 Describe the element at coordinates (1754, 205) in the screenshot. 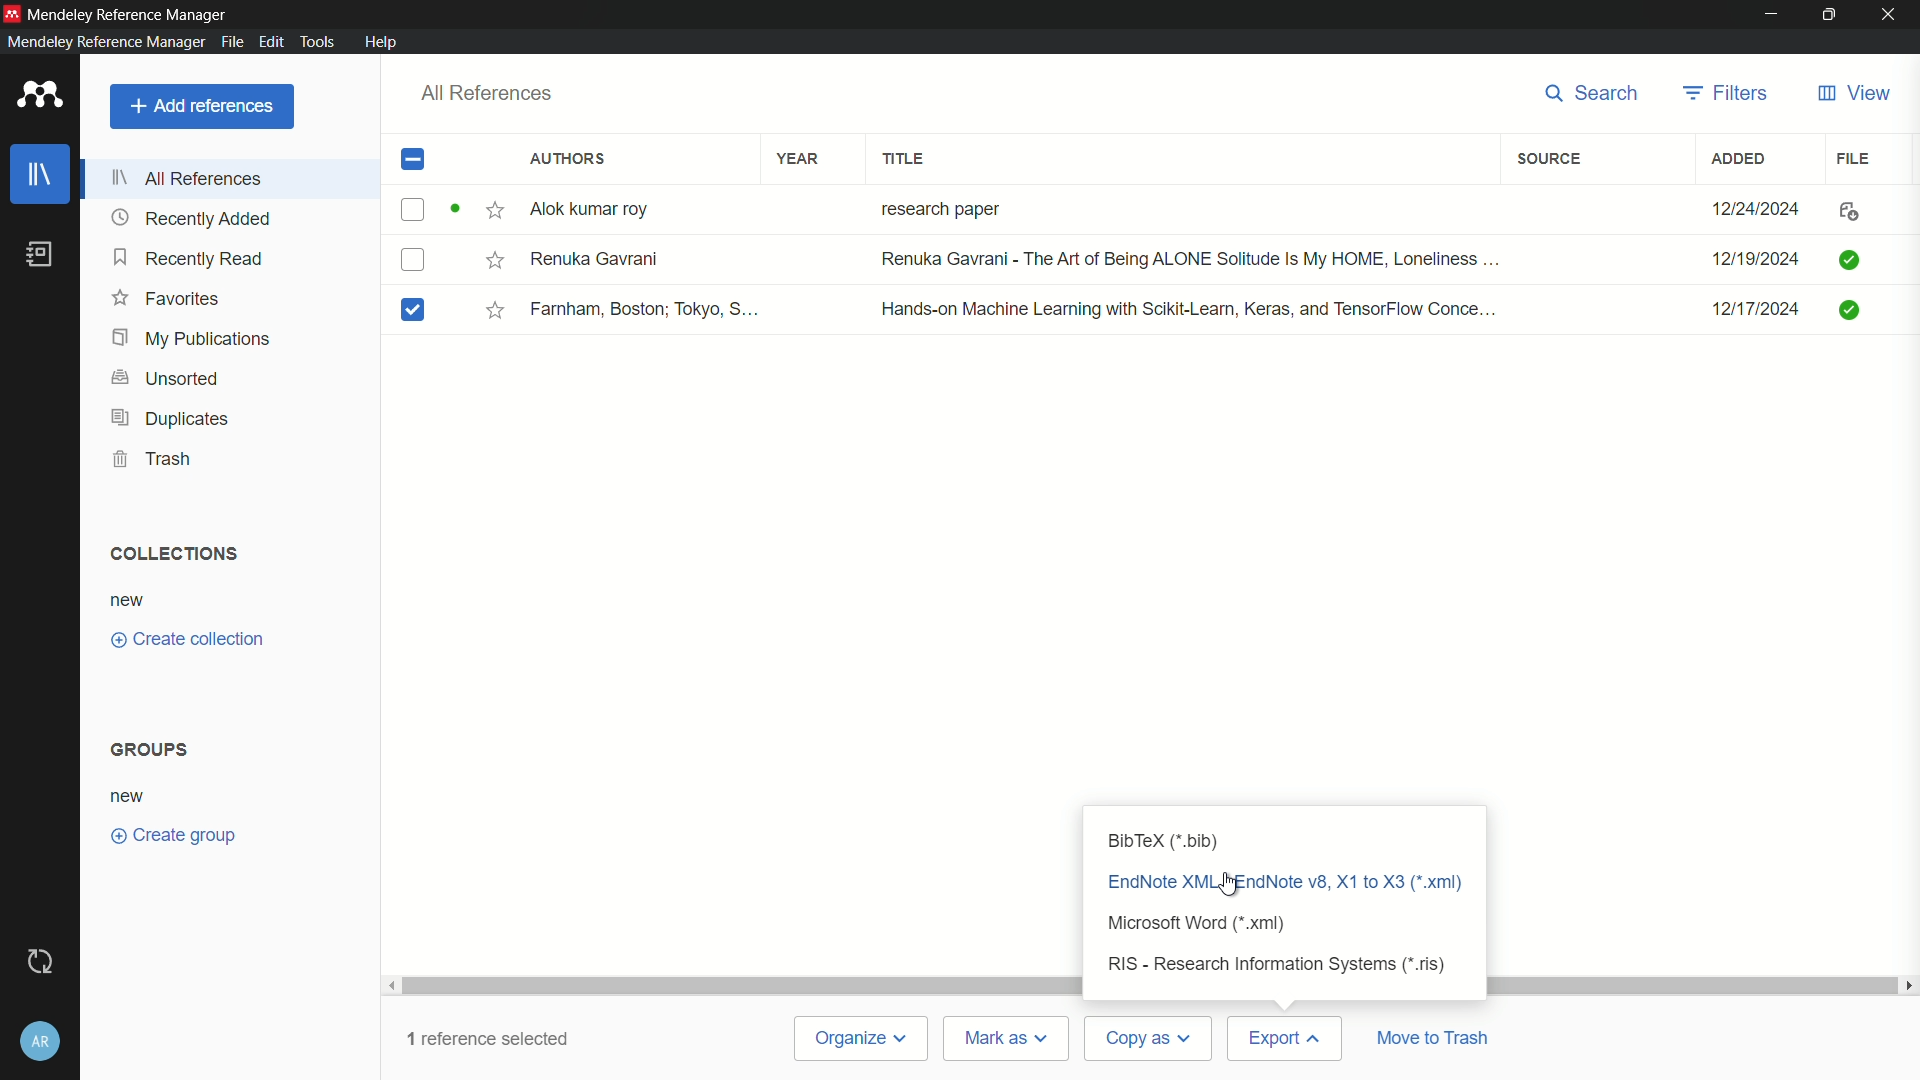

I see `12/24/2024` at that location.